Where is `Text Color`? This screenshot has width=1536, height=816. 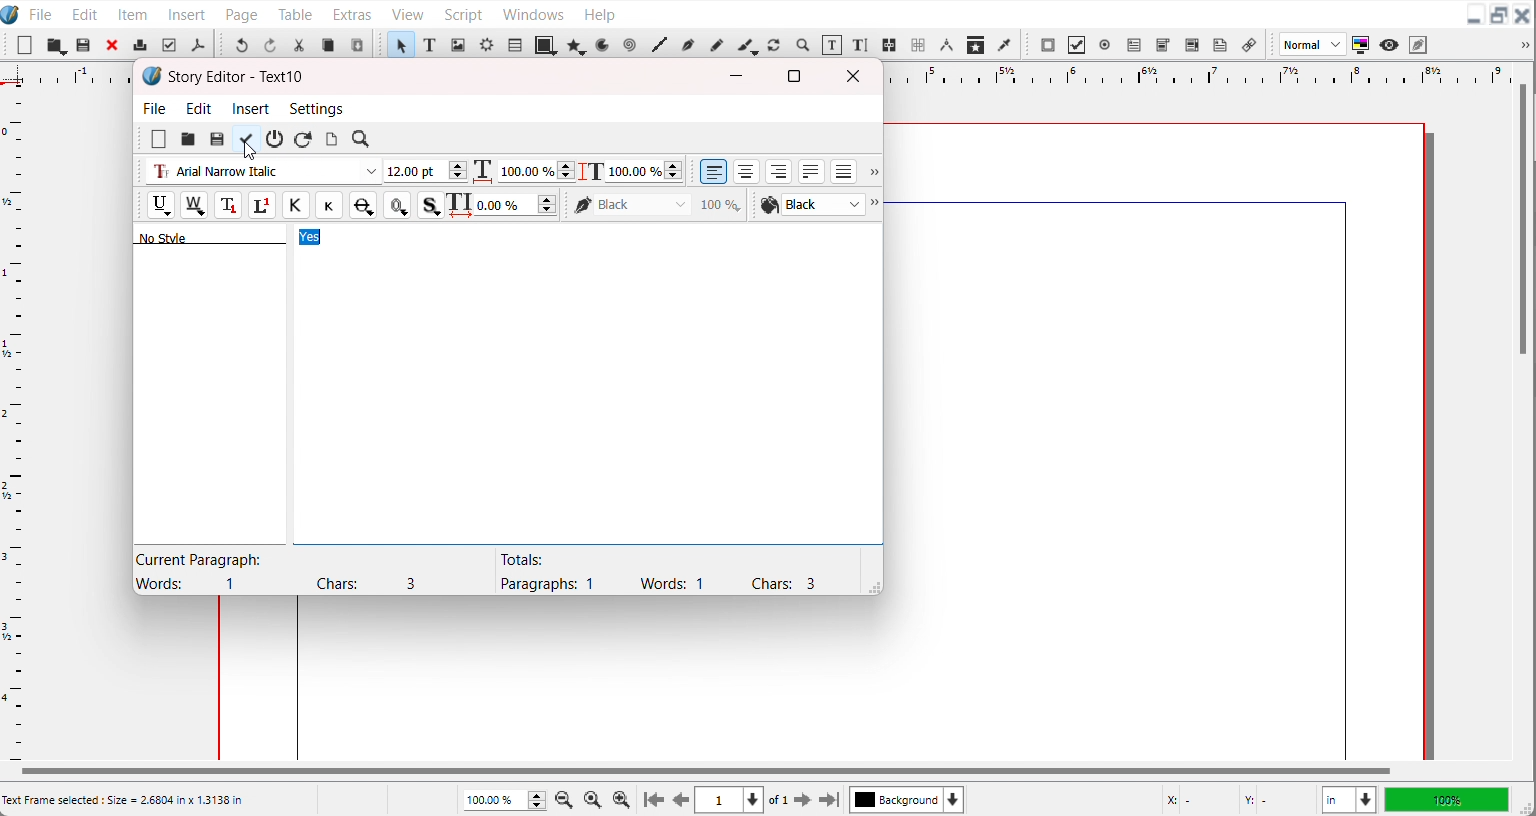
Text Color is located at coordinates (811, 205).